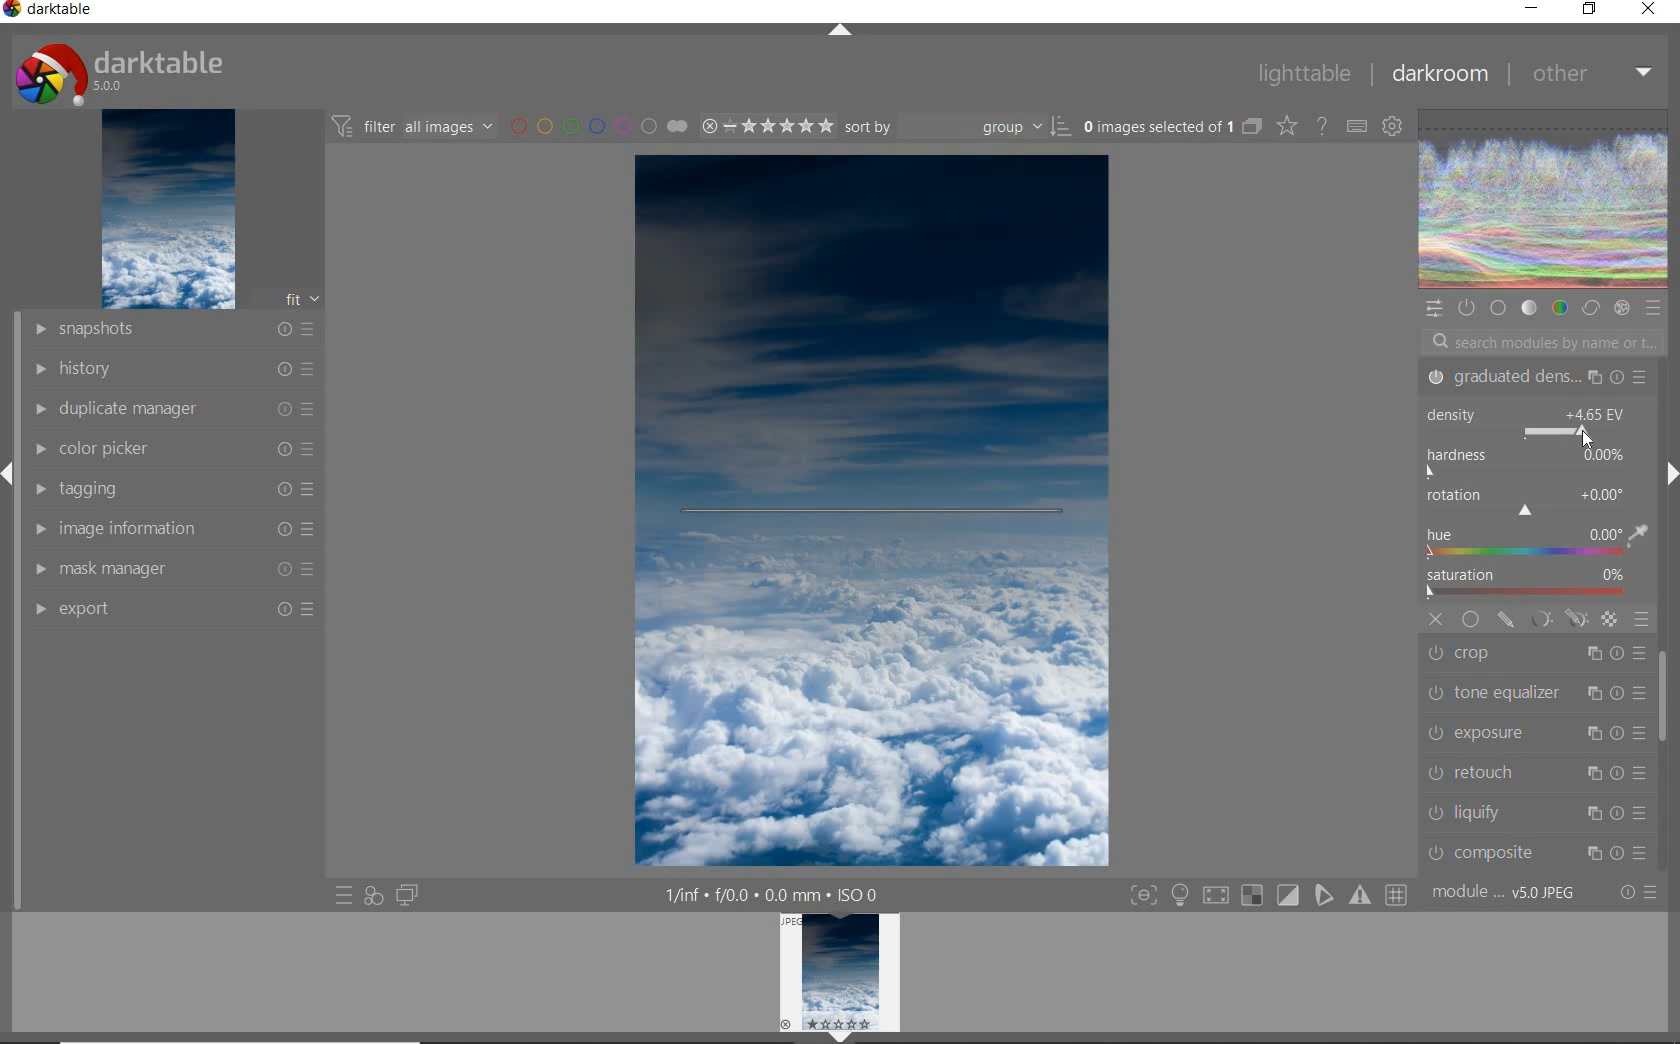 This screenshot has height=1044, width=1680. What do you see at coordinates (872, 514) in the screenshot?
I see `DENSITY LINE` at bounding box center [872, 514].